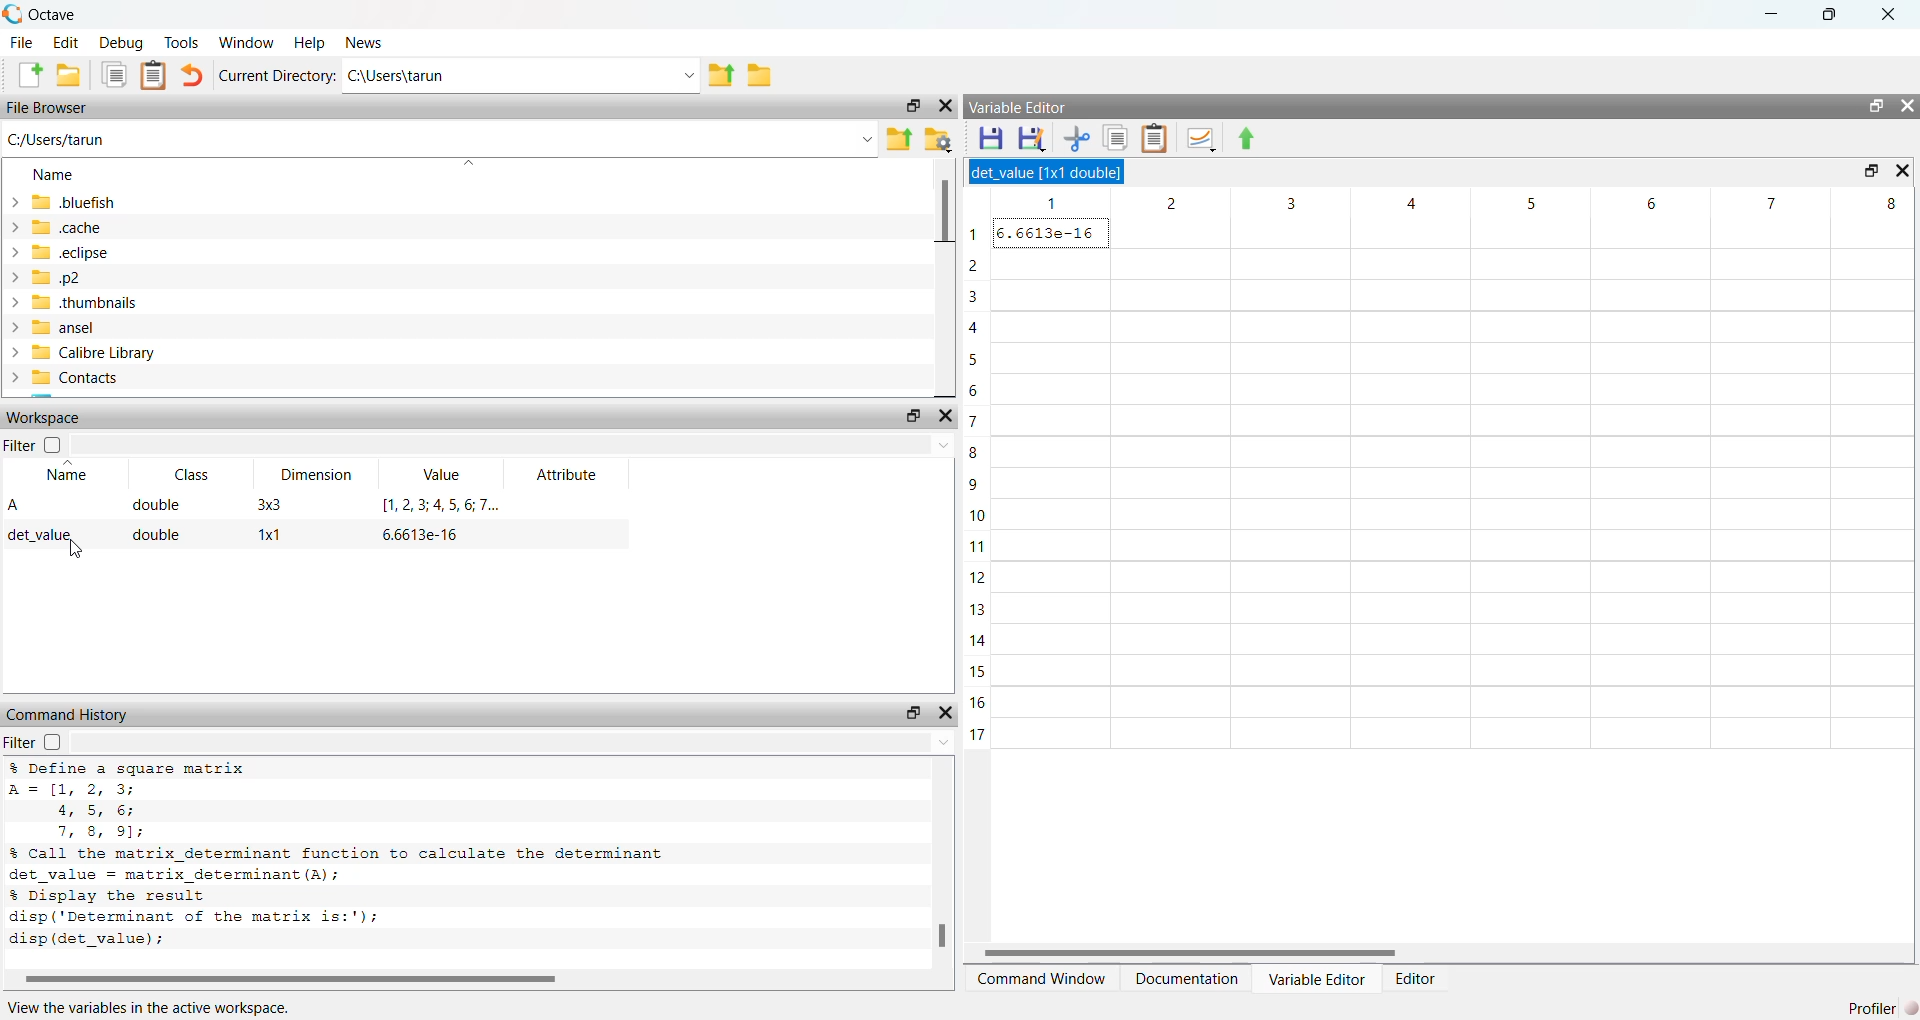 Image resolution: width=1920 pixels, height=1020 pixels. I want to click on 1x1, so click(269, 536).